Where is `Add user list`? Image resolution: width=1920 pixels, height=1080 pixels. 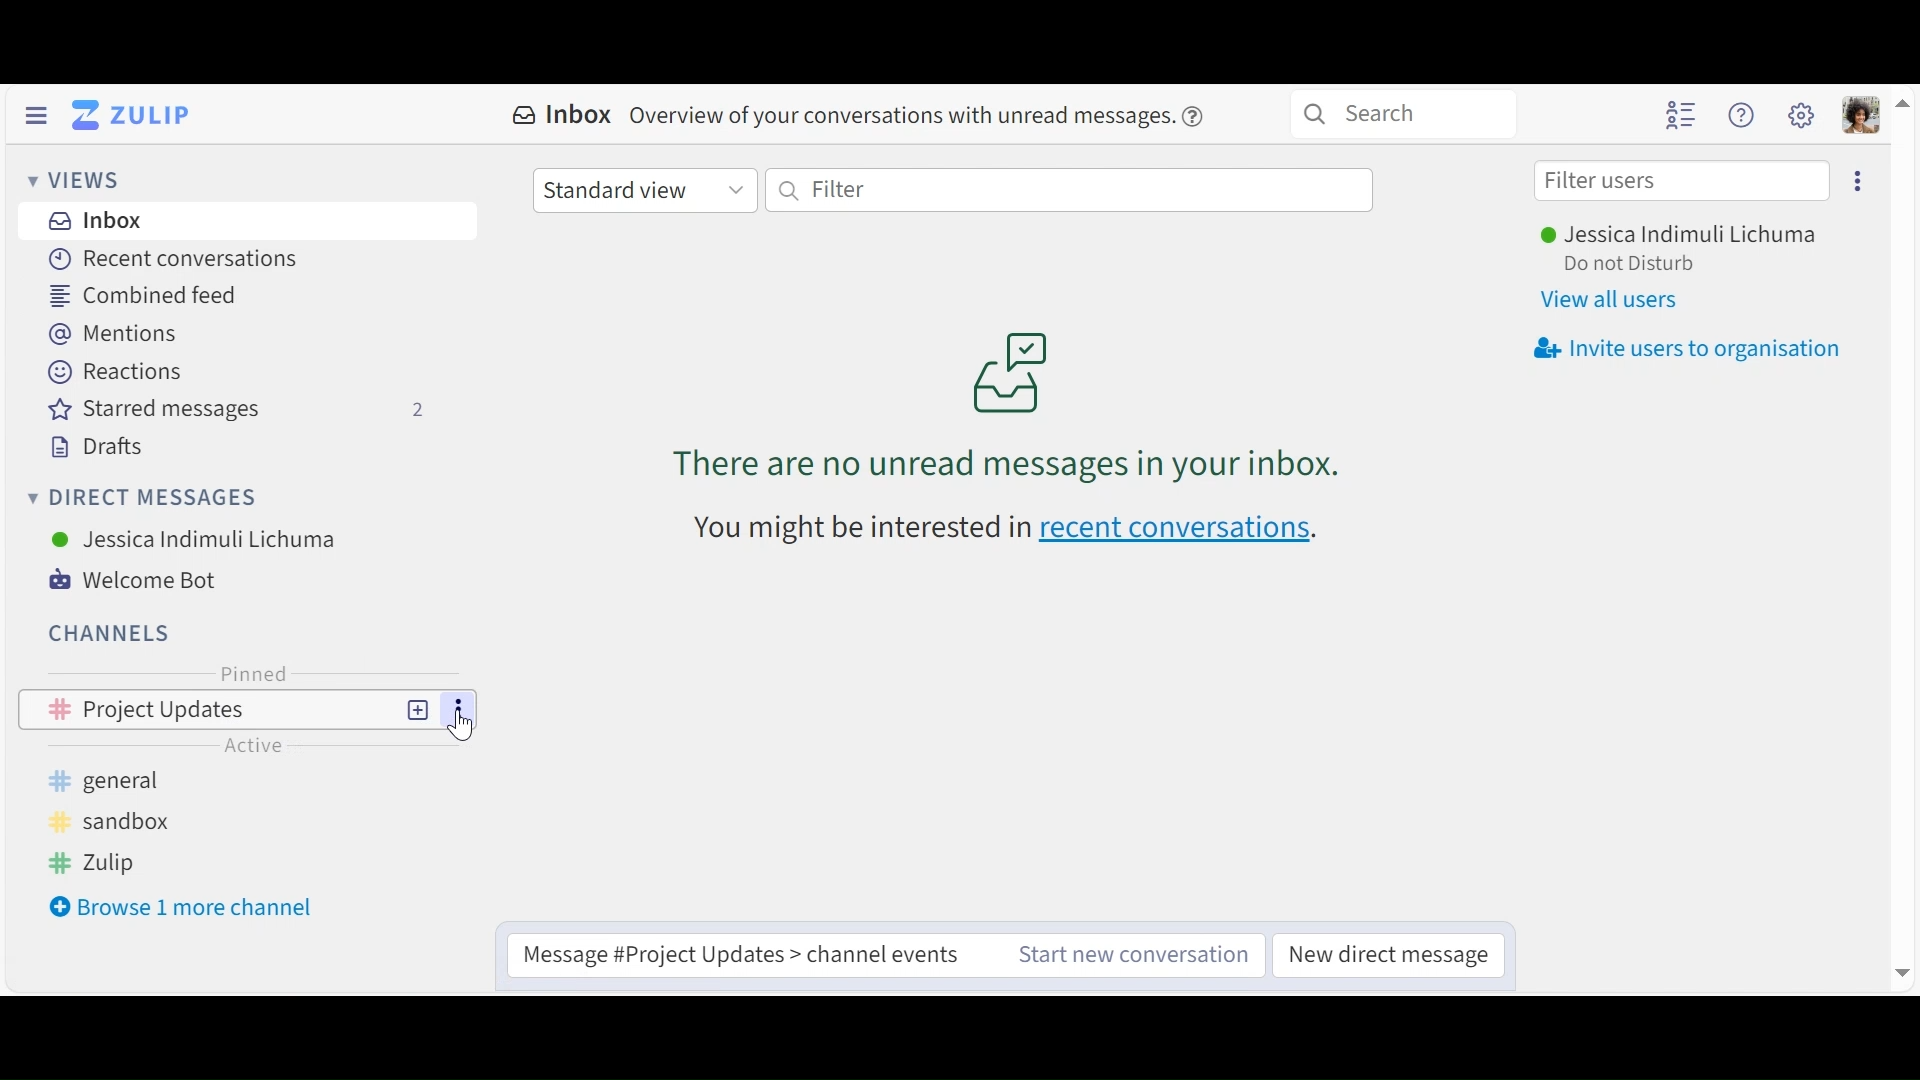
Add user list is located at coordinates (1682, 114).